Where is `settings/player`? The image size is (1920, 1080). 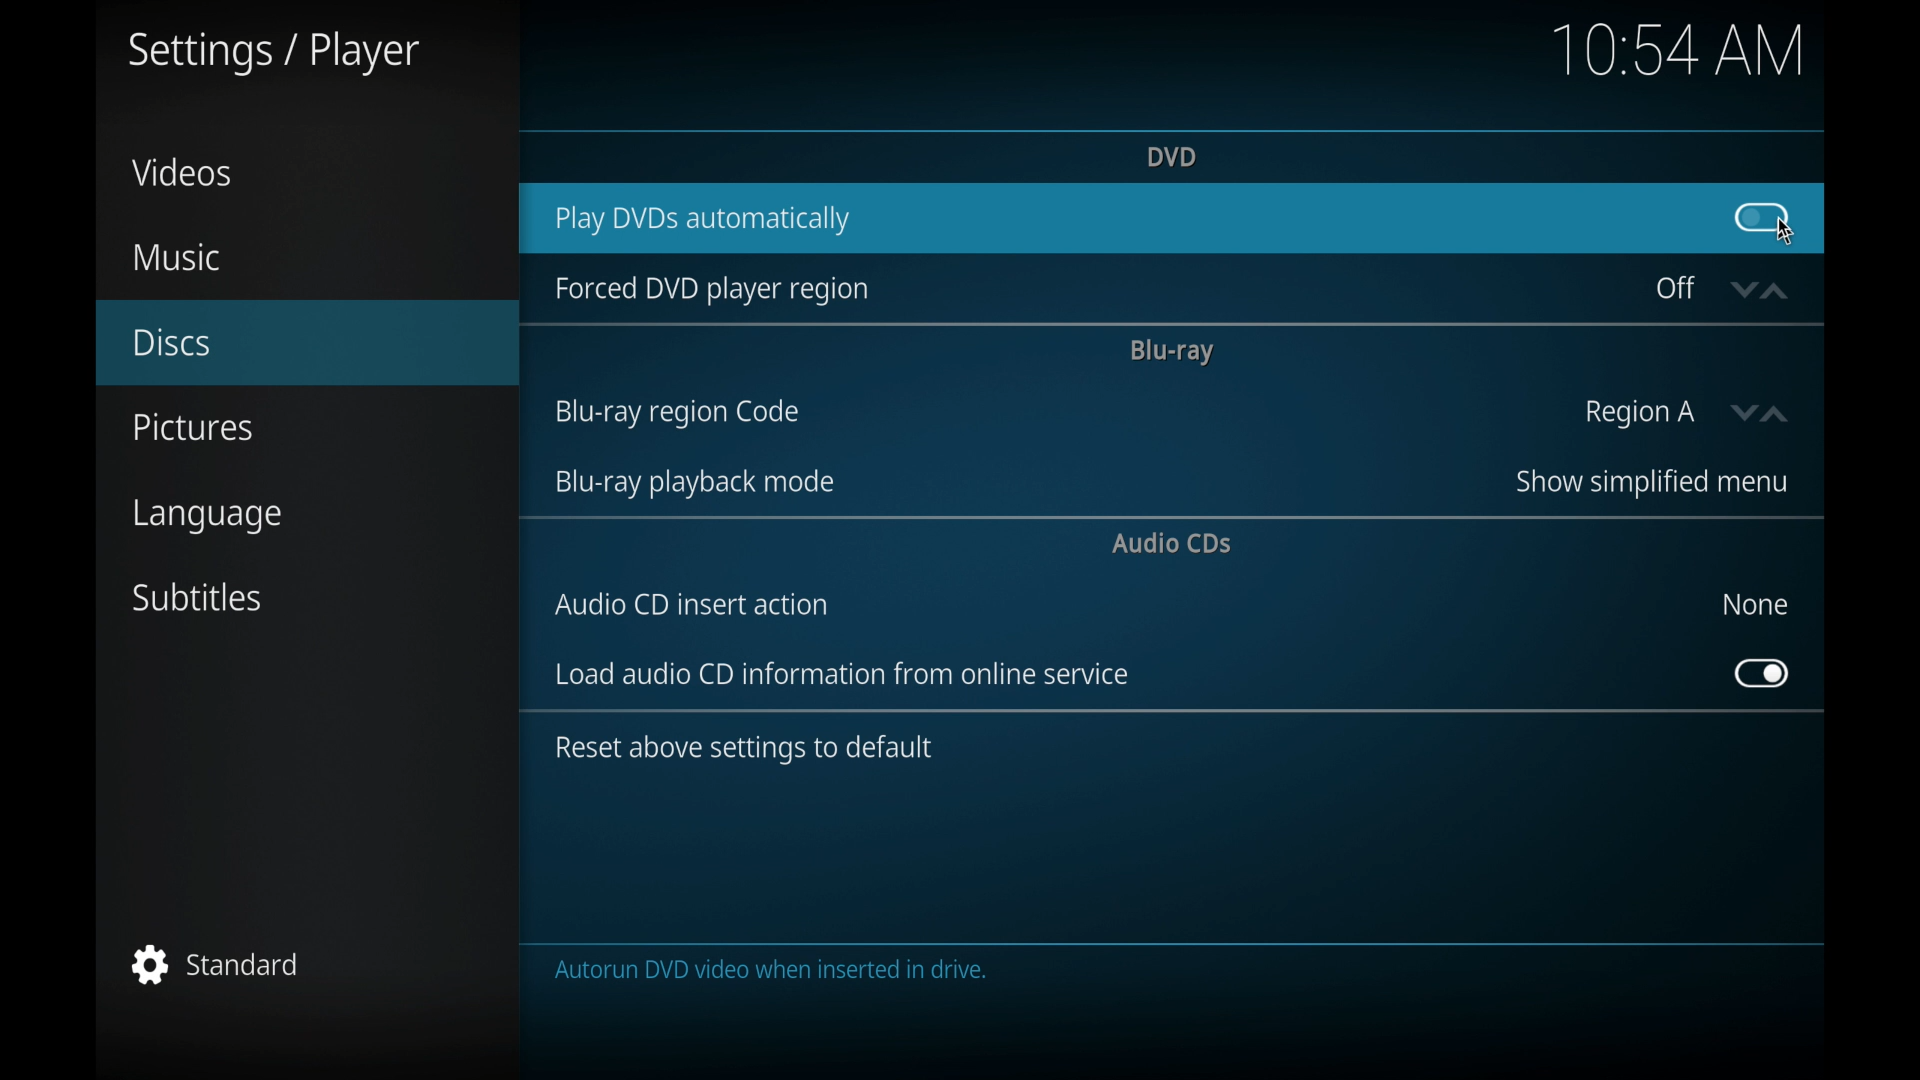
settings/player is located at coordinates (272, 54).